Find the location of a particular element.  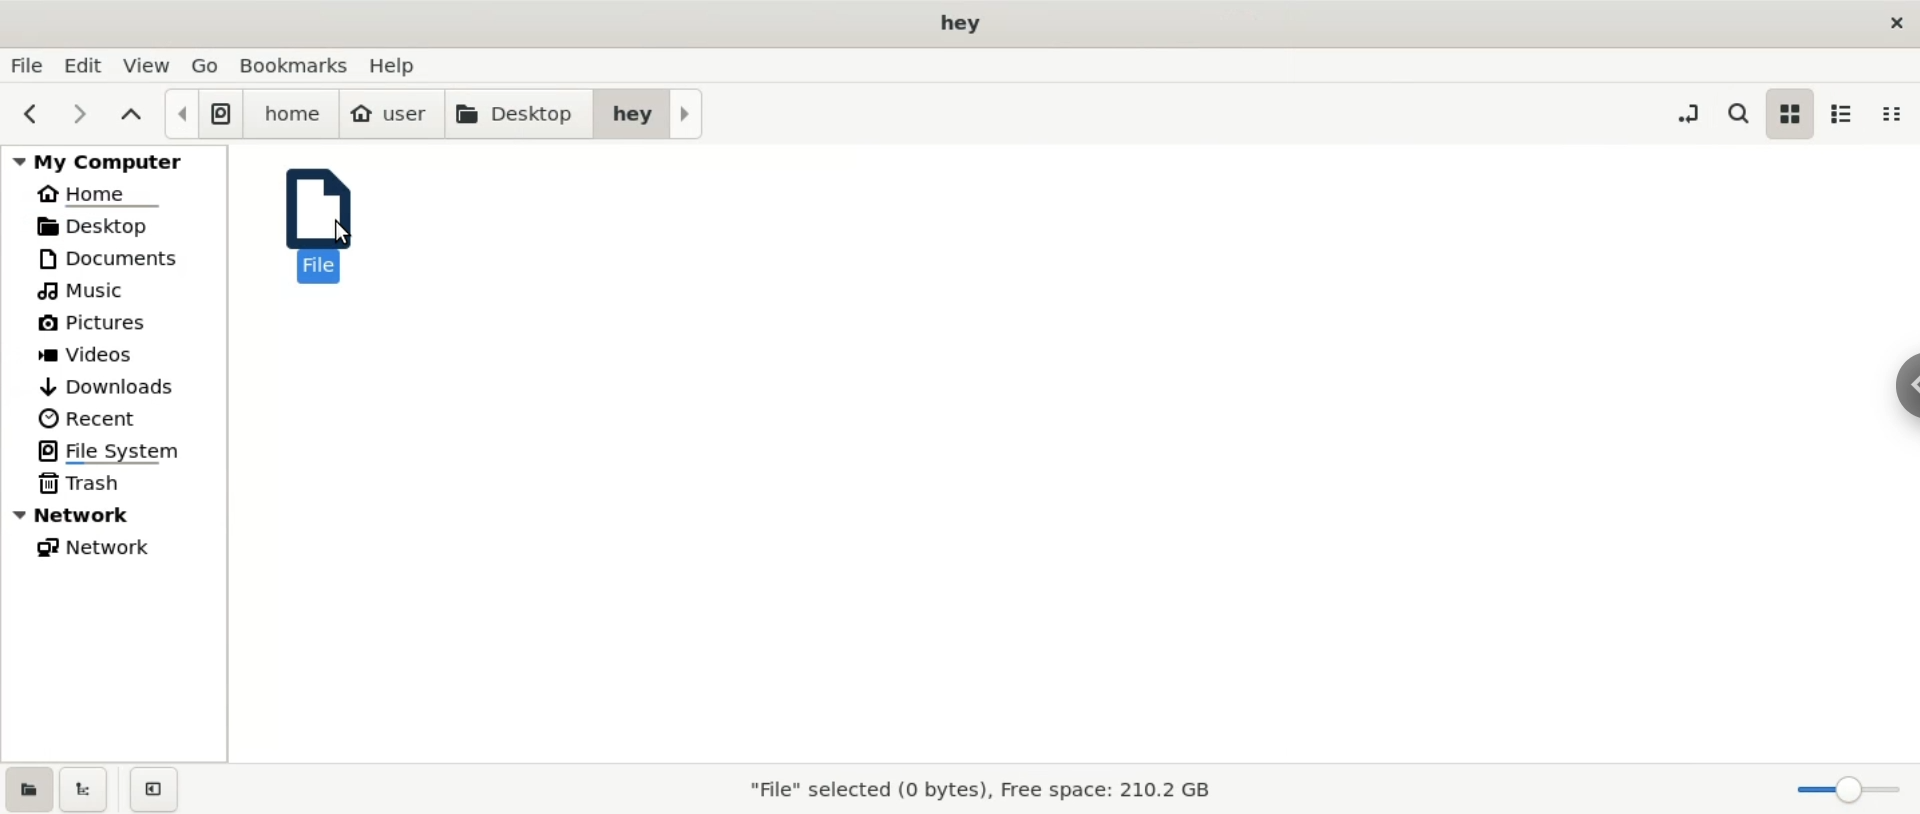

my computer is located at coordinates (114, 158).